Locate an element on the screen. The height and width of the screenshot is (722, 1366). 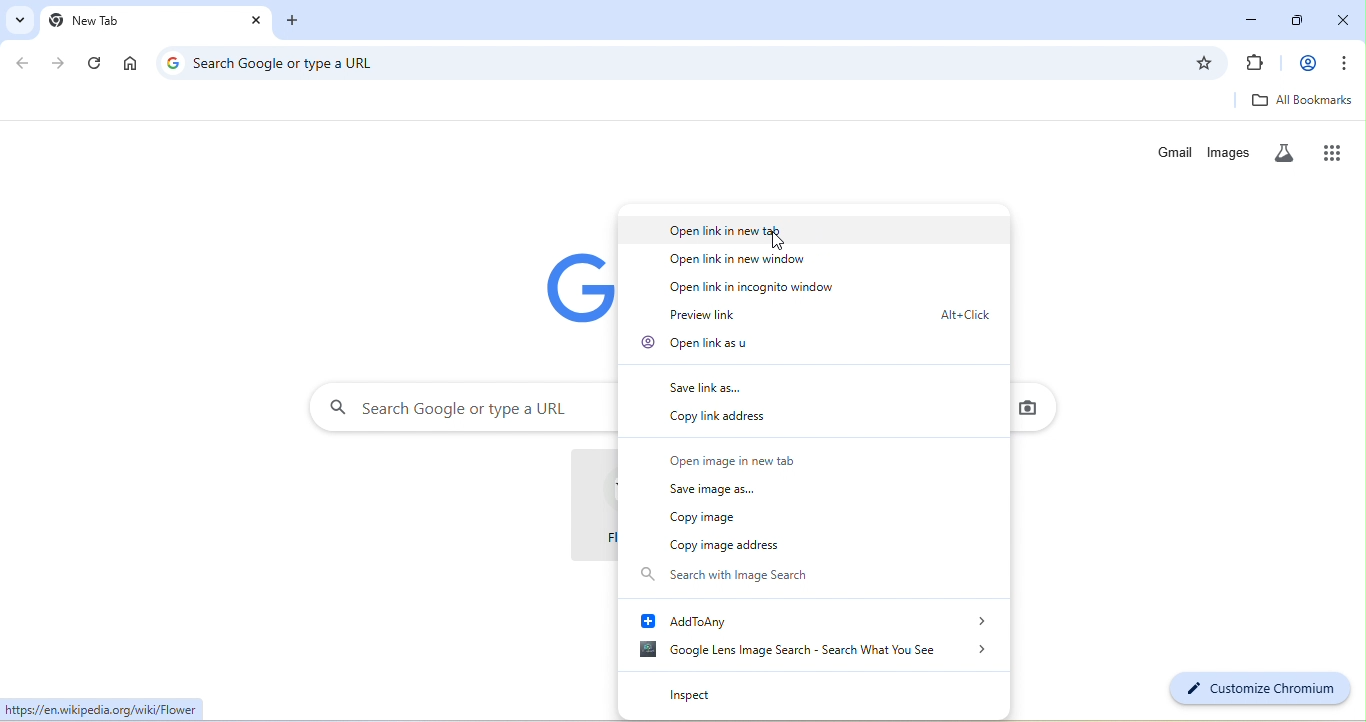
reload the page is located at coordinates (96, 64).